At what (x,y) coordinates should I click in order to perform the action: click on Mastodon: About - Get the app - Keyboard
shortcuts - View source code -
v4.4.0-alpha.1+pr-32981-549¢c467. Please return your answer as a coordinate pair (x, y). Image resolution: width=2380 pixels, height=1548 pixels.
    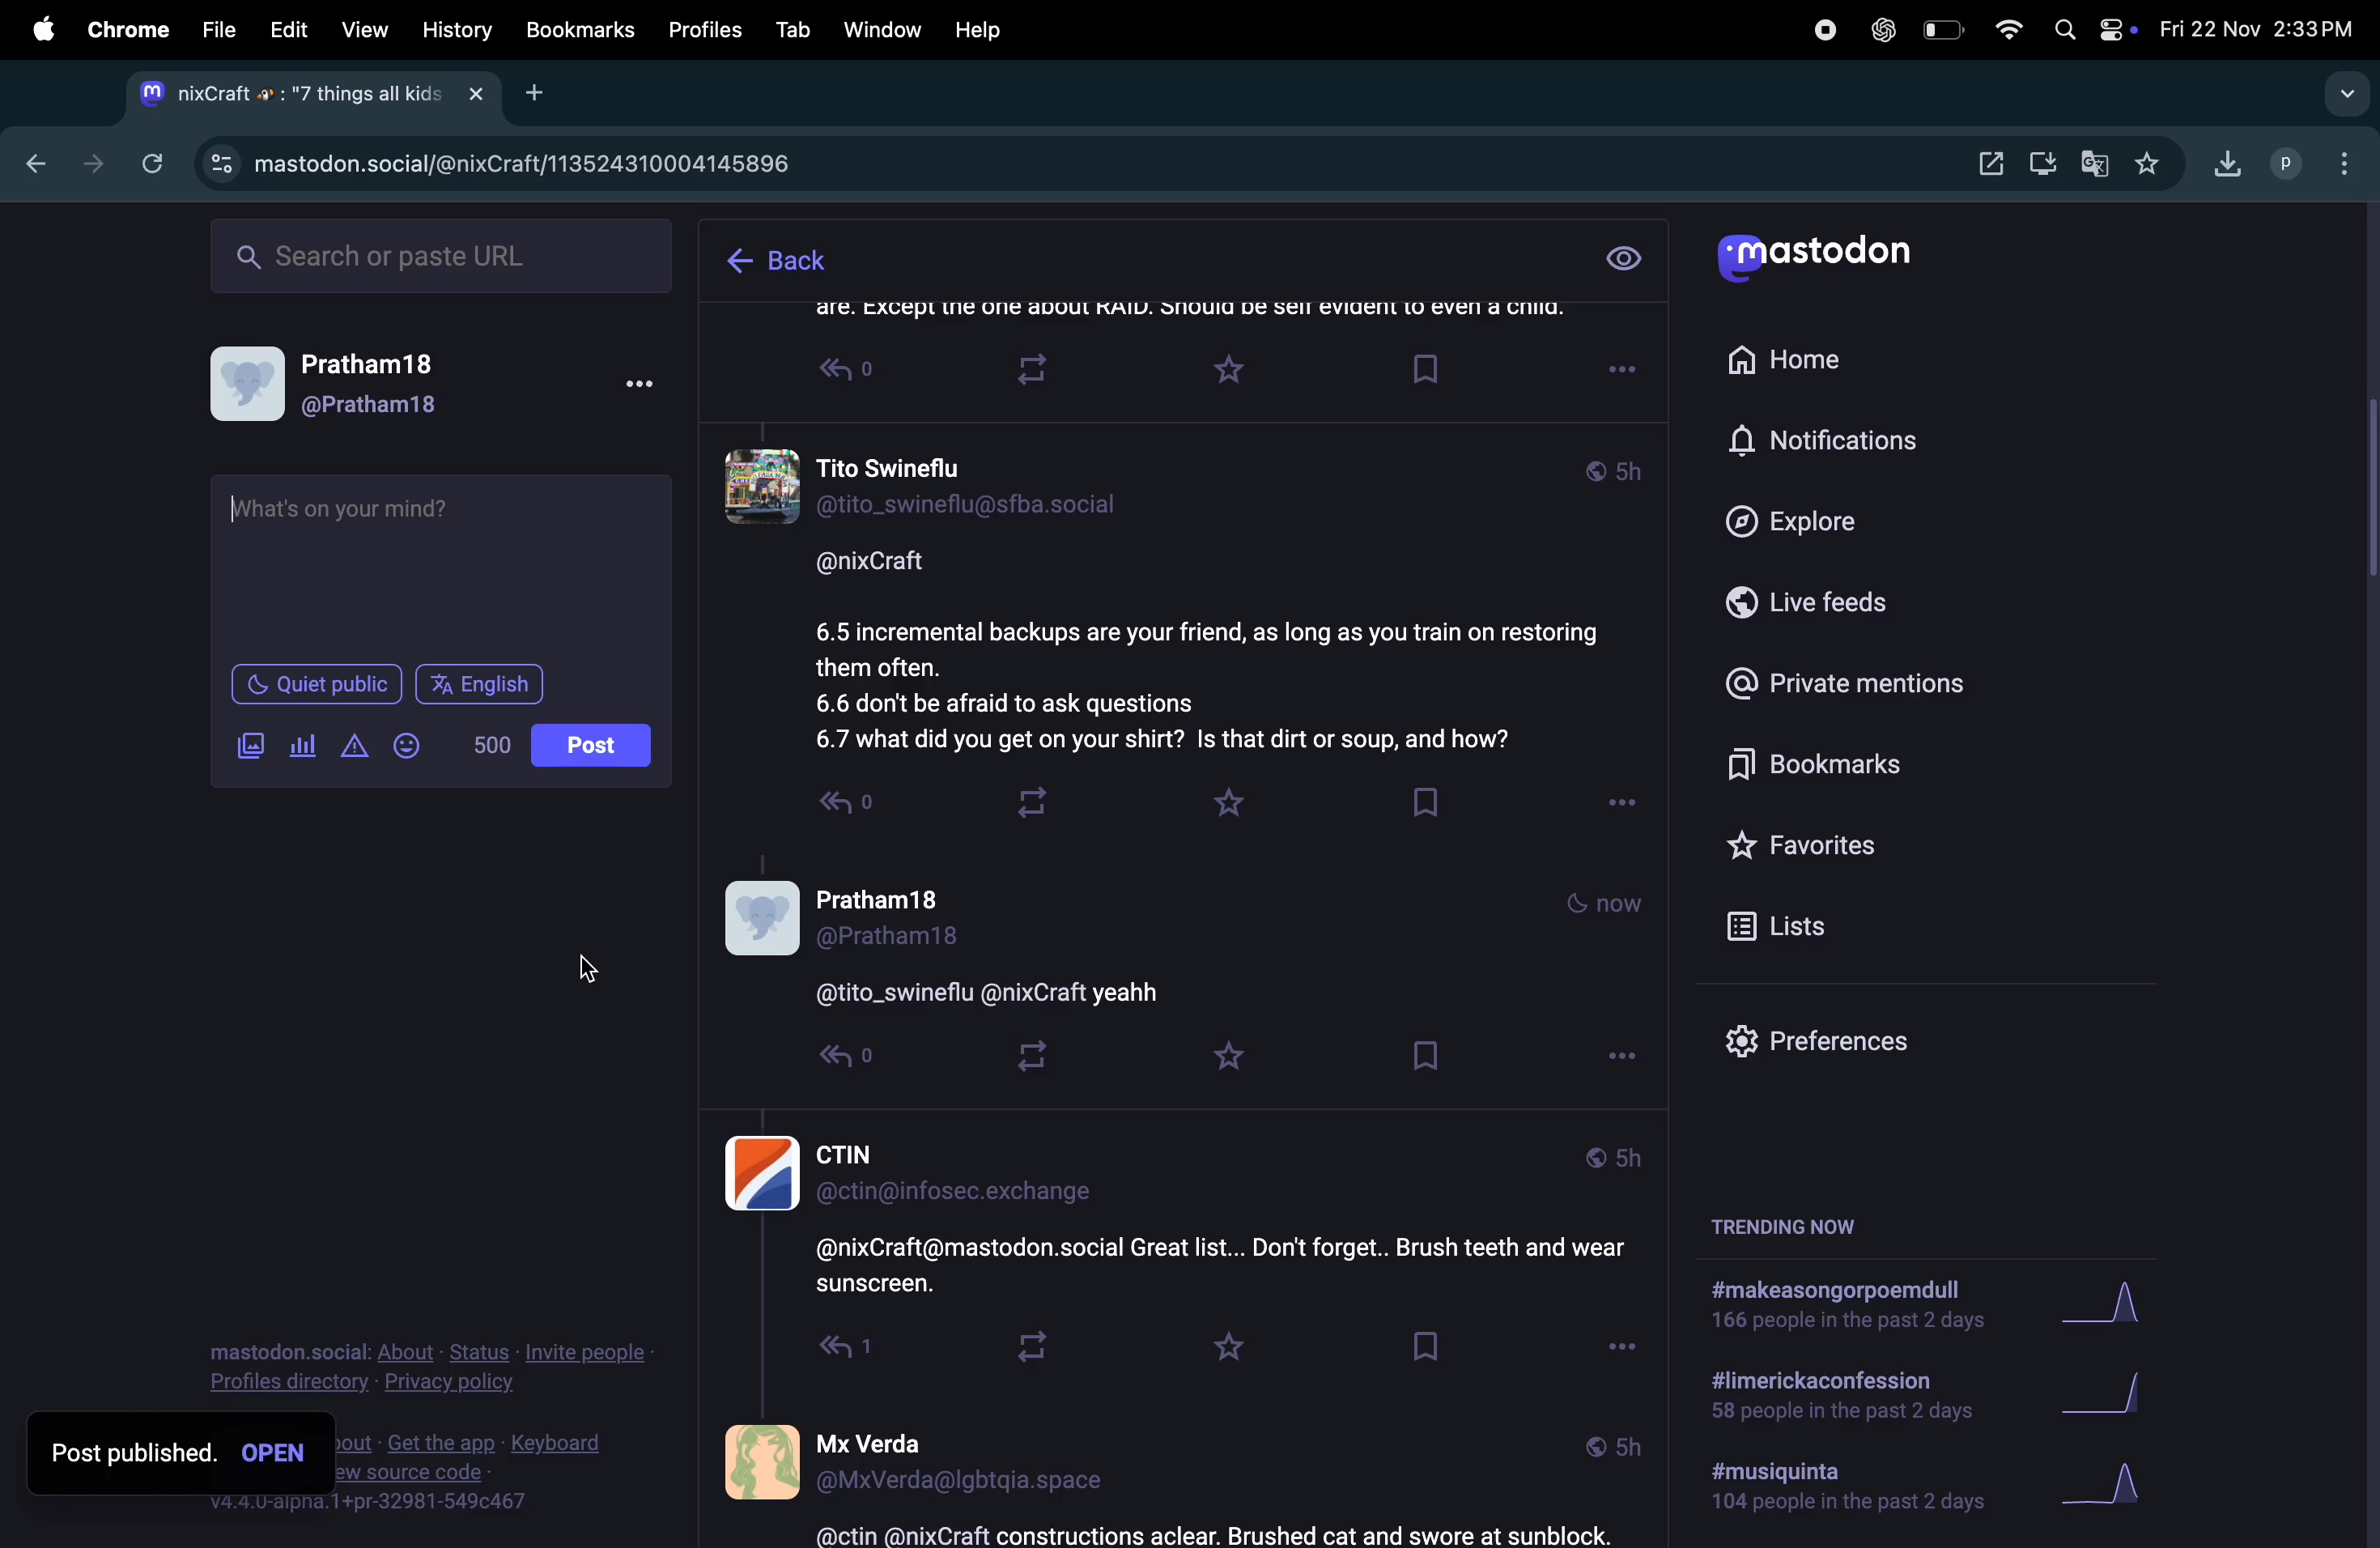
    Looking at the image, I should click on (480, 1467).